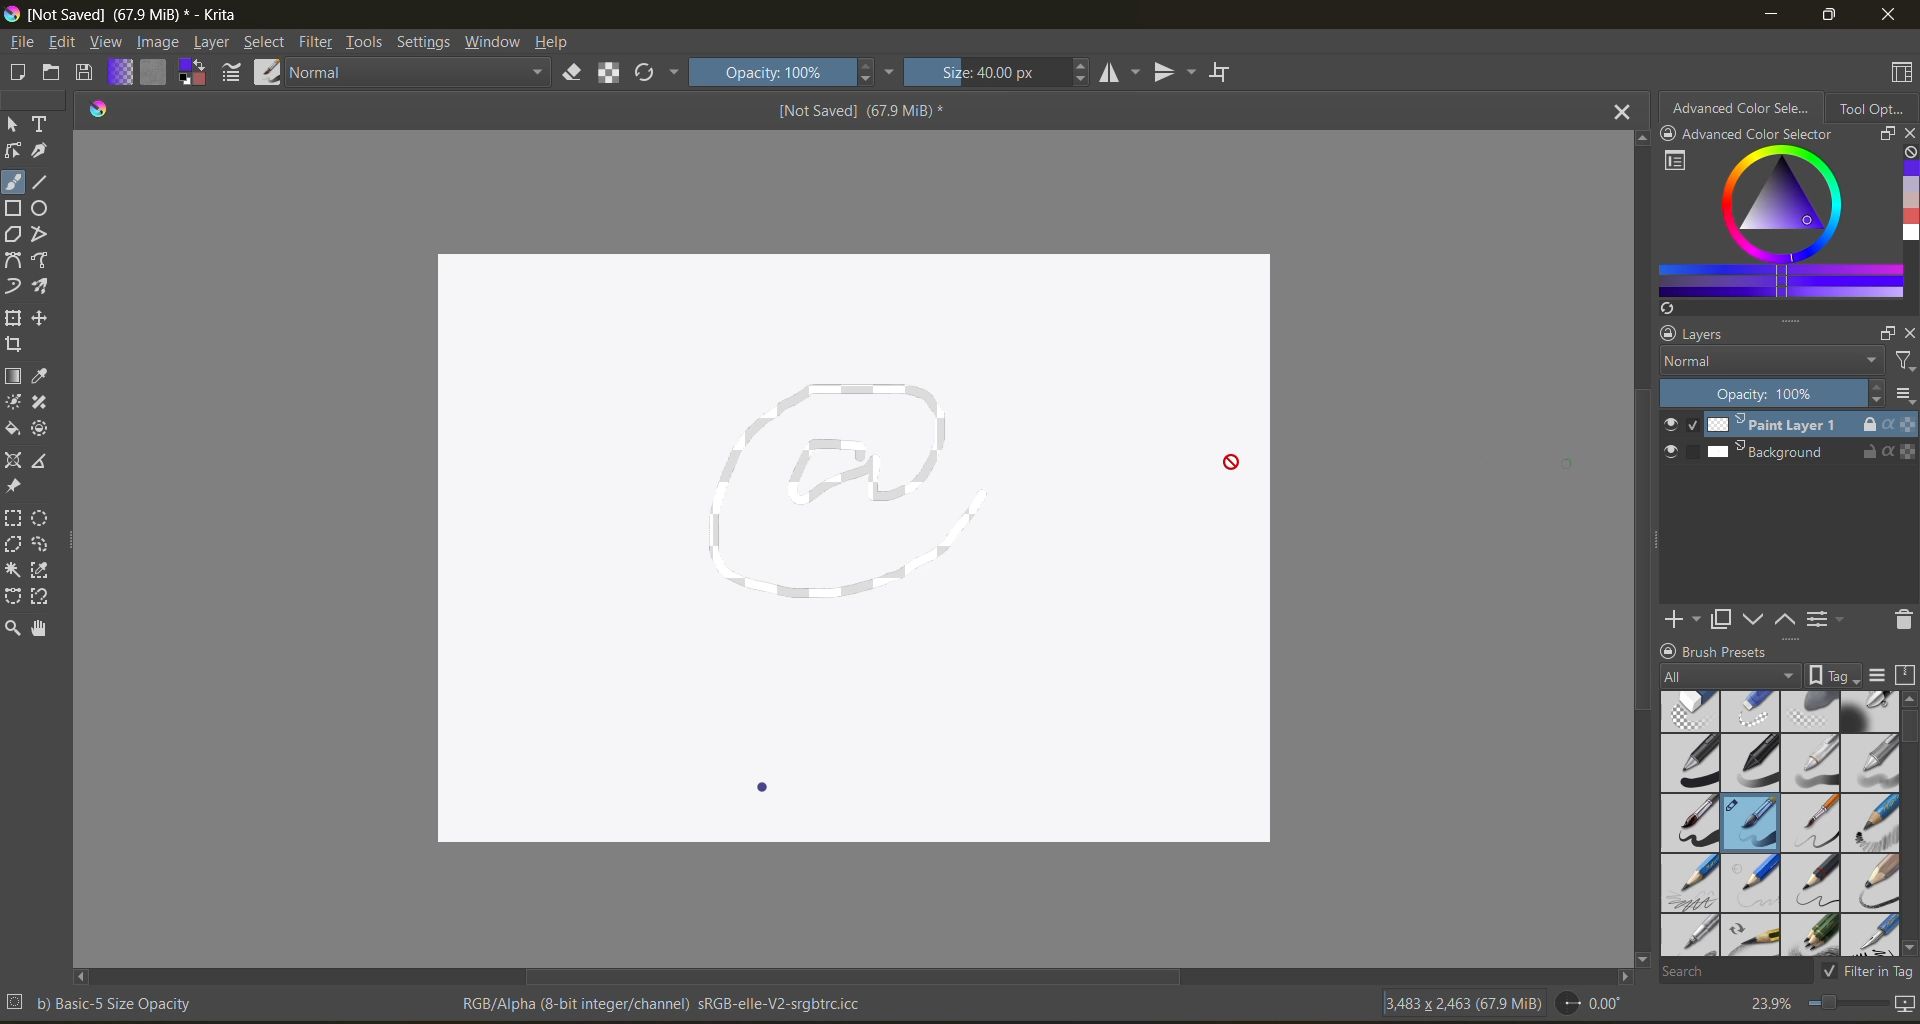 Image resolution: width=1920 pixels, height=1024 pixels. I want to click on color selection tool, so click(41, 570).